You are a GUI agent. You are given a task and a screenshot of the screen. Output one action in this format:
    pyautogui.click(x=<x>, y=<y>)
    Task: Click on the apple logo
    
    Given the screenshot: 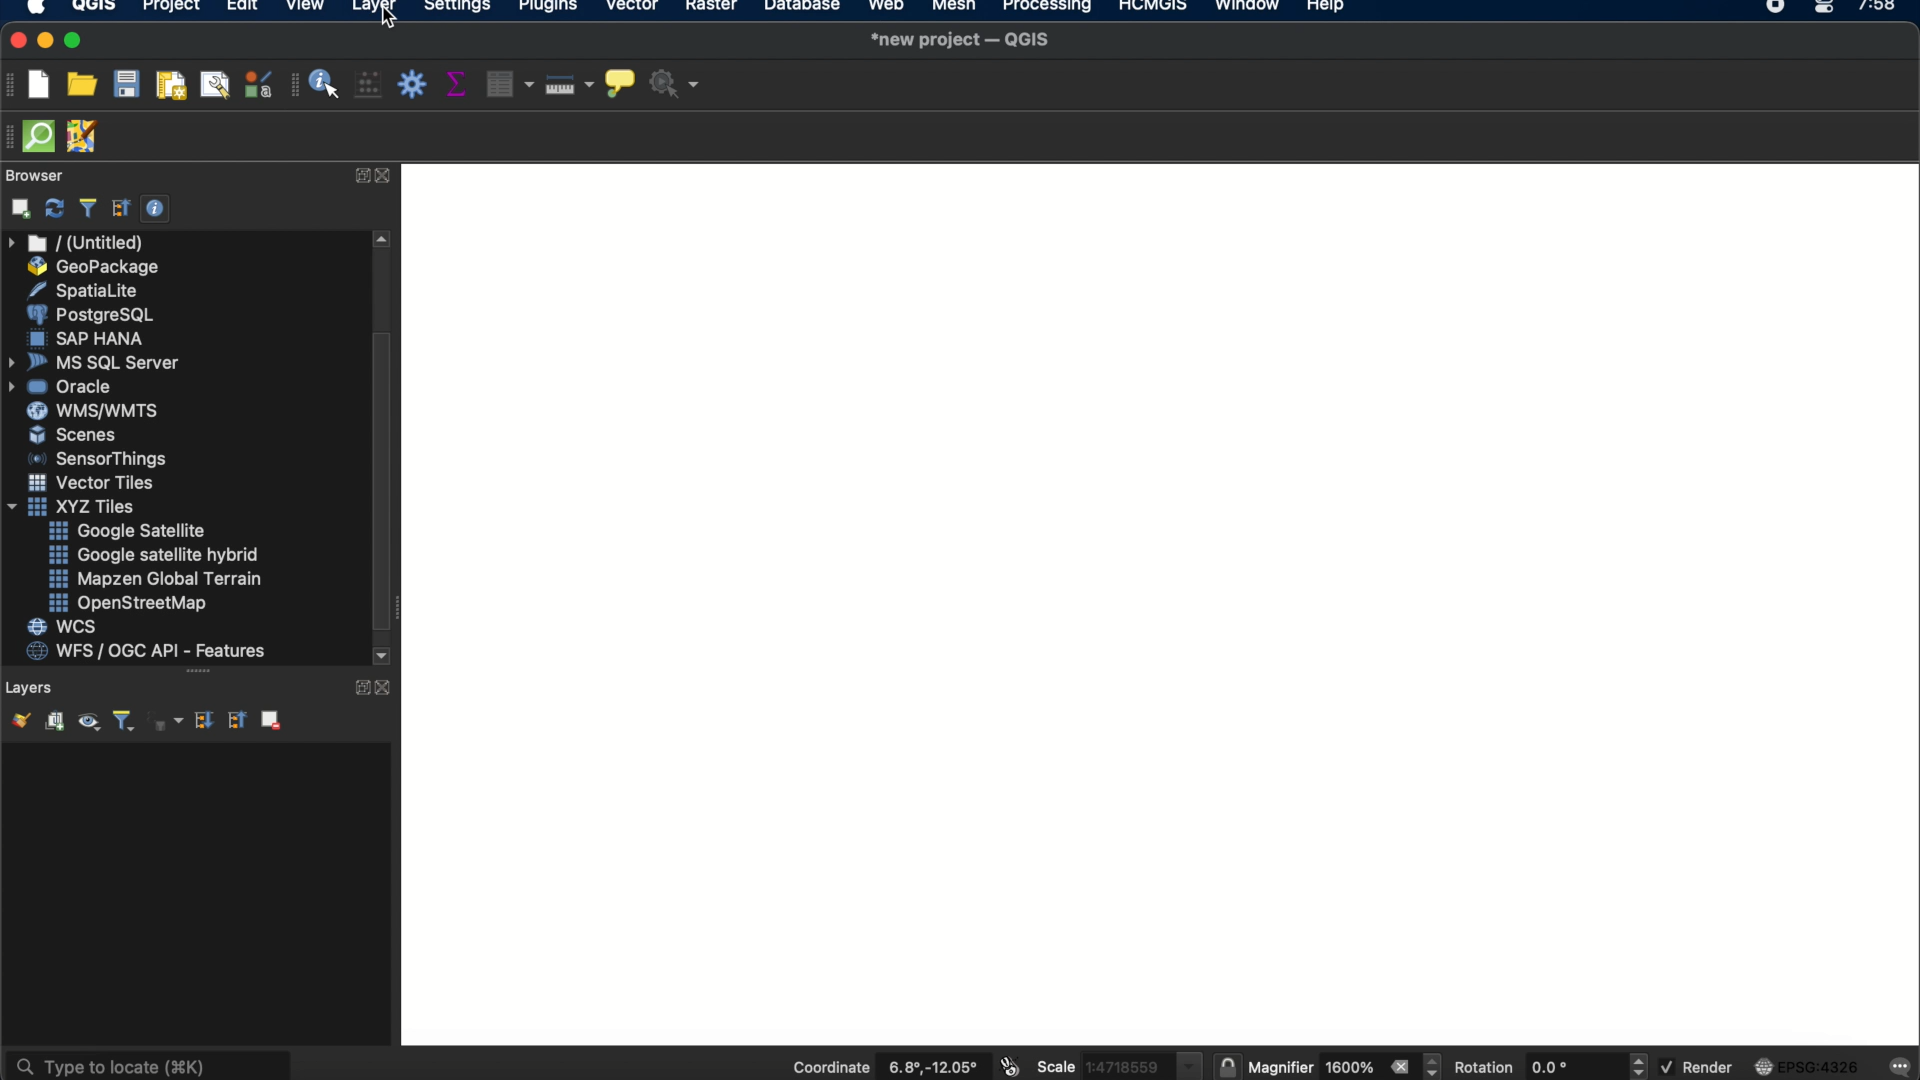 What is the action you would take?
    pyautogui.click(x=33, y=8)
    